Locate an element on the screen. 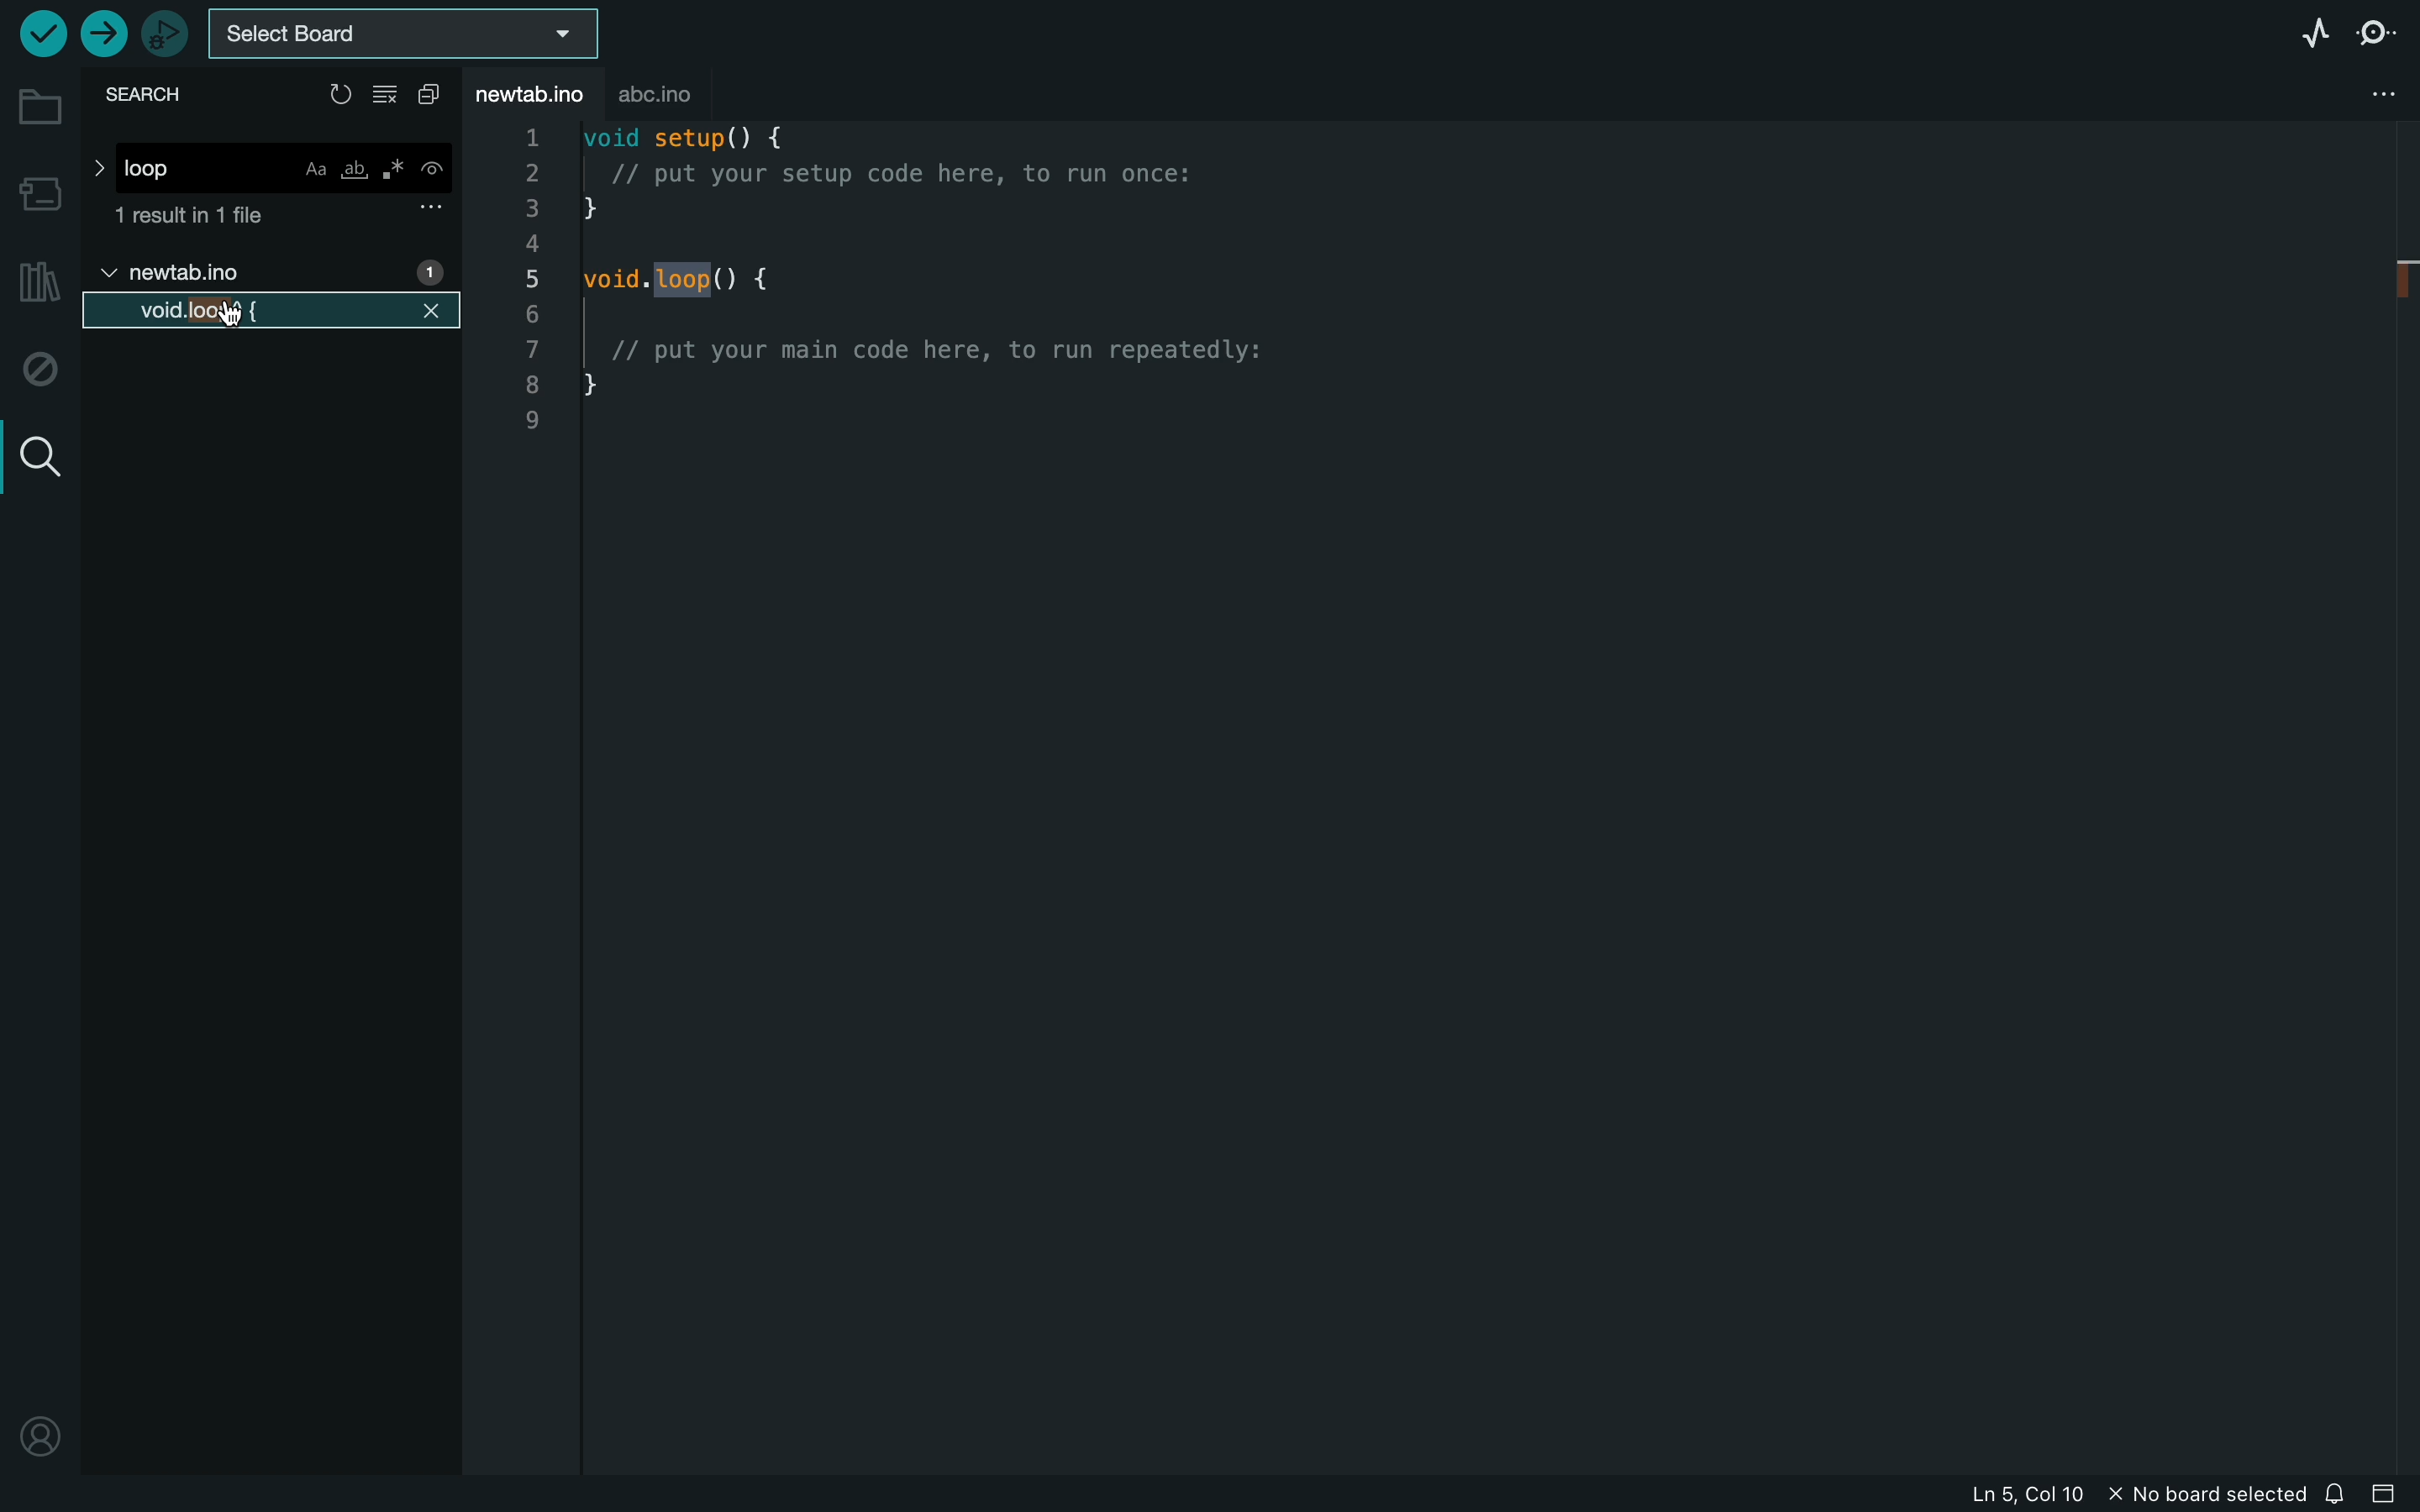 Image resolution: width=2420 pixels, height=1512 pixels. close slide bar is located at coordinates (2393, 1491).